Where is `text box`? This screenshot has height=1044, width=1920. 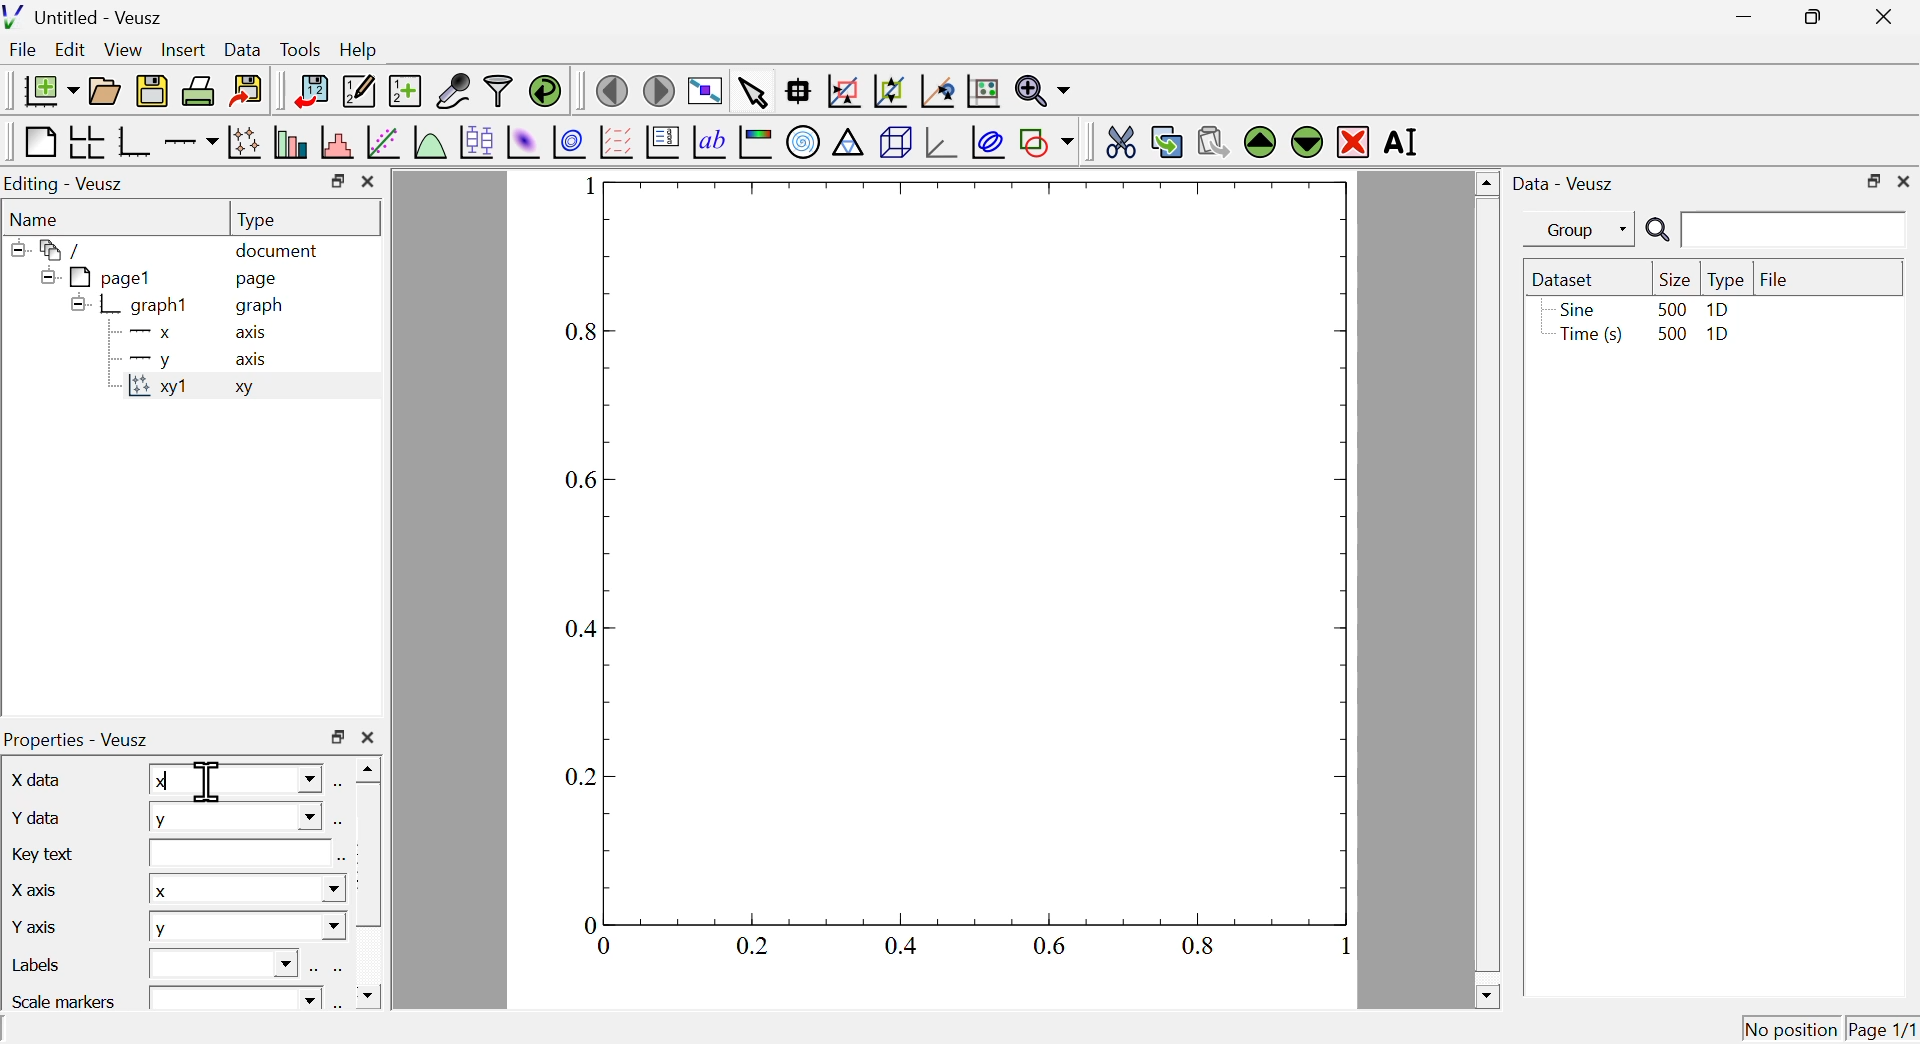 text box is located at coordinates (236, 996).